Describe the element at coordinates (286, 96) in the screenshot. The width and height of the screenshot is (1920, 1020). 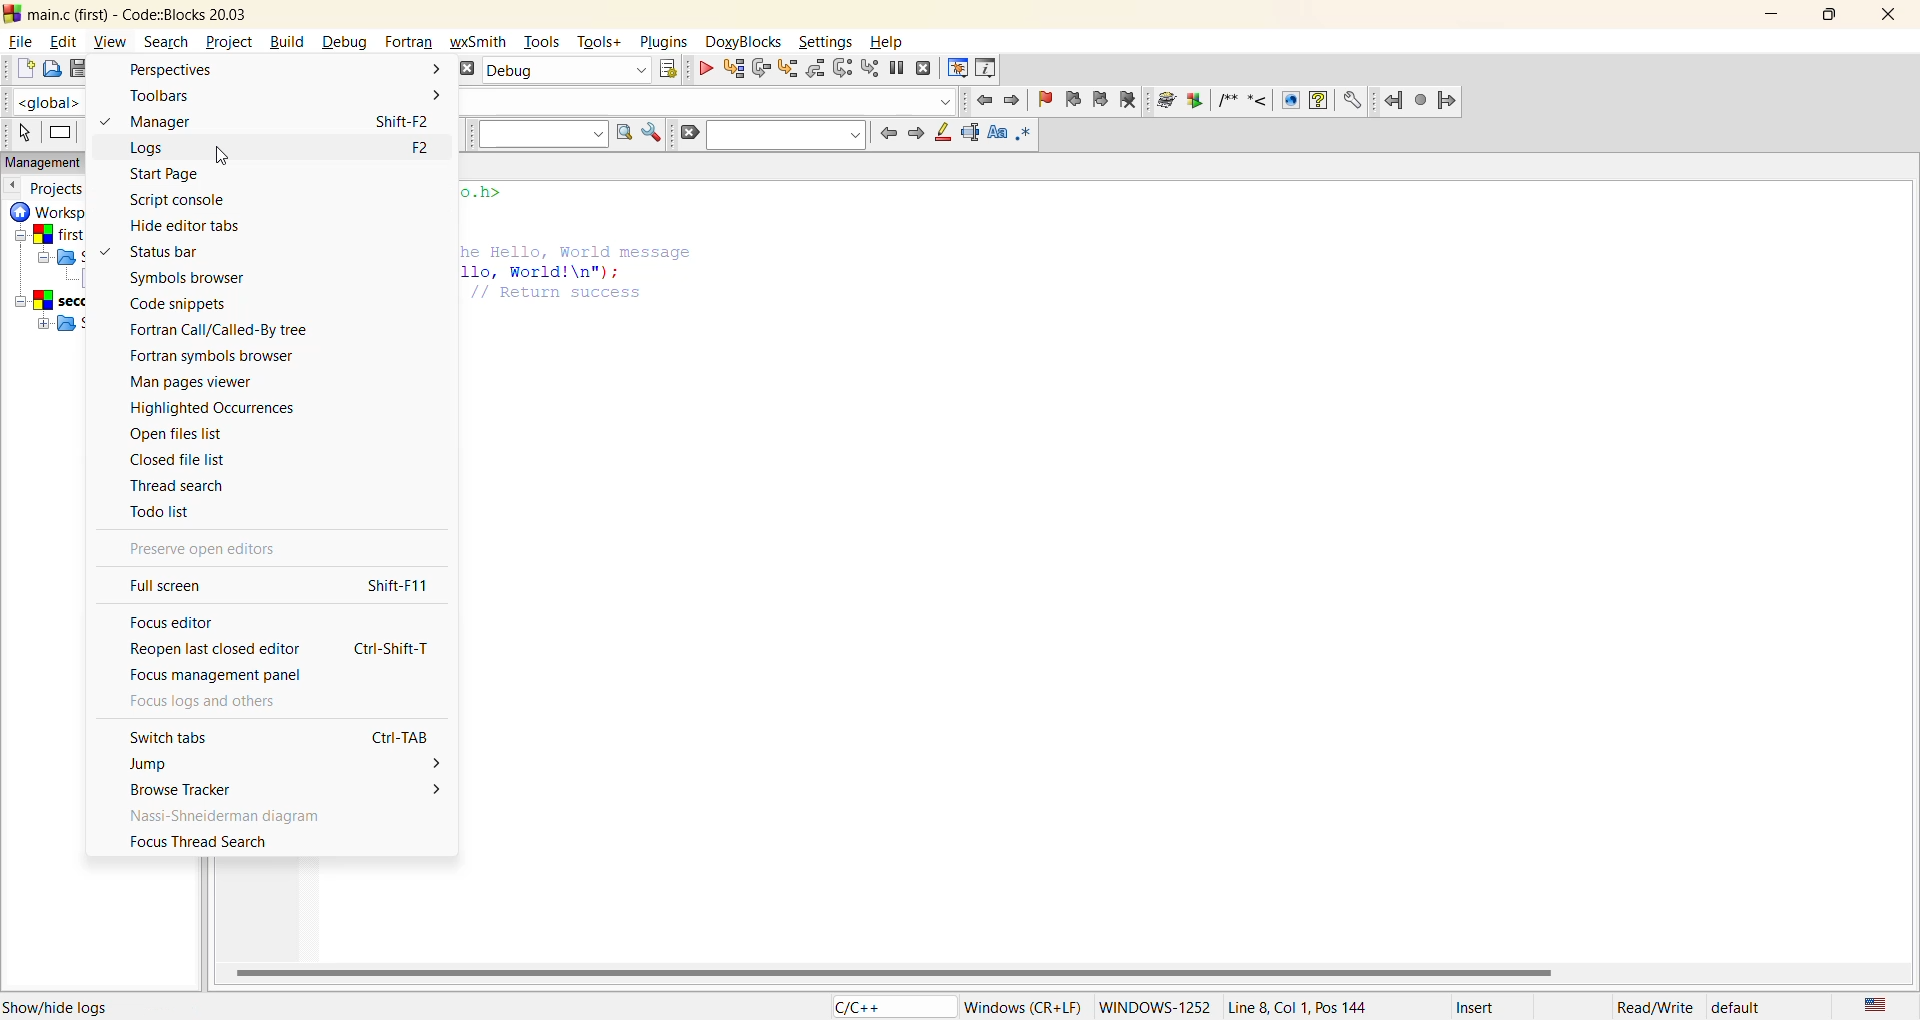
I see `toolbars` at that location.